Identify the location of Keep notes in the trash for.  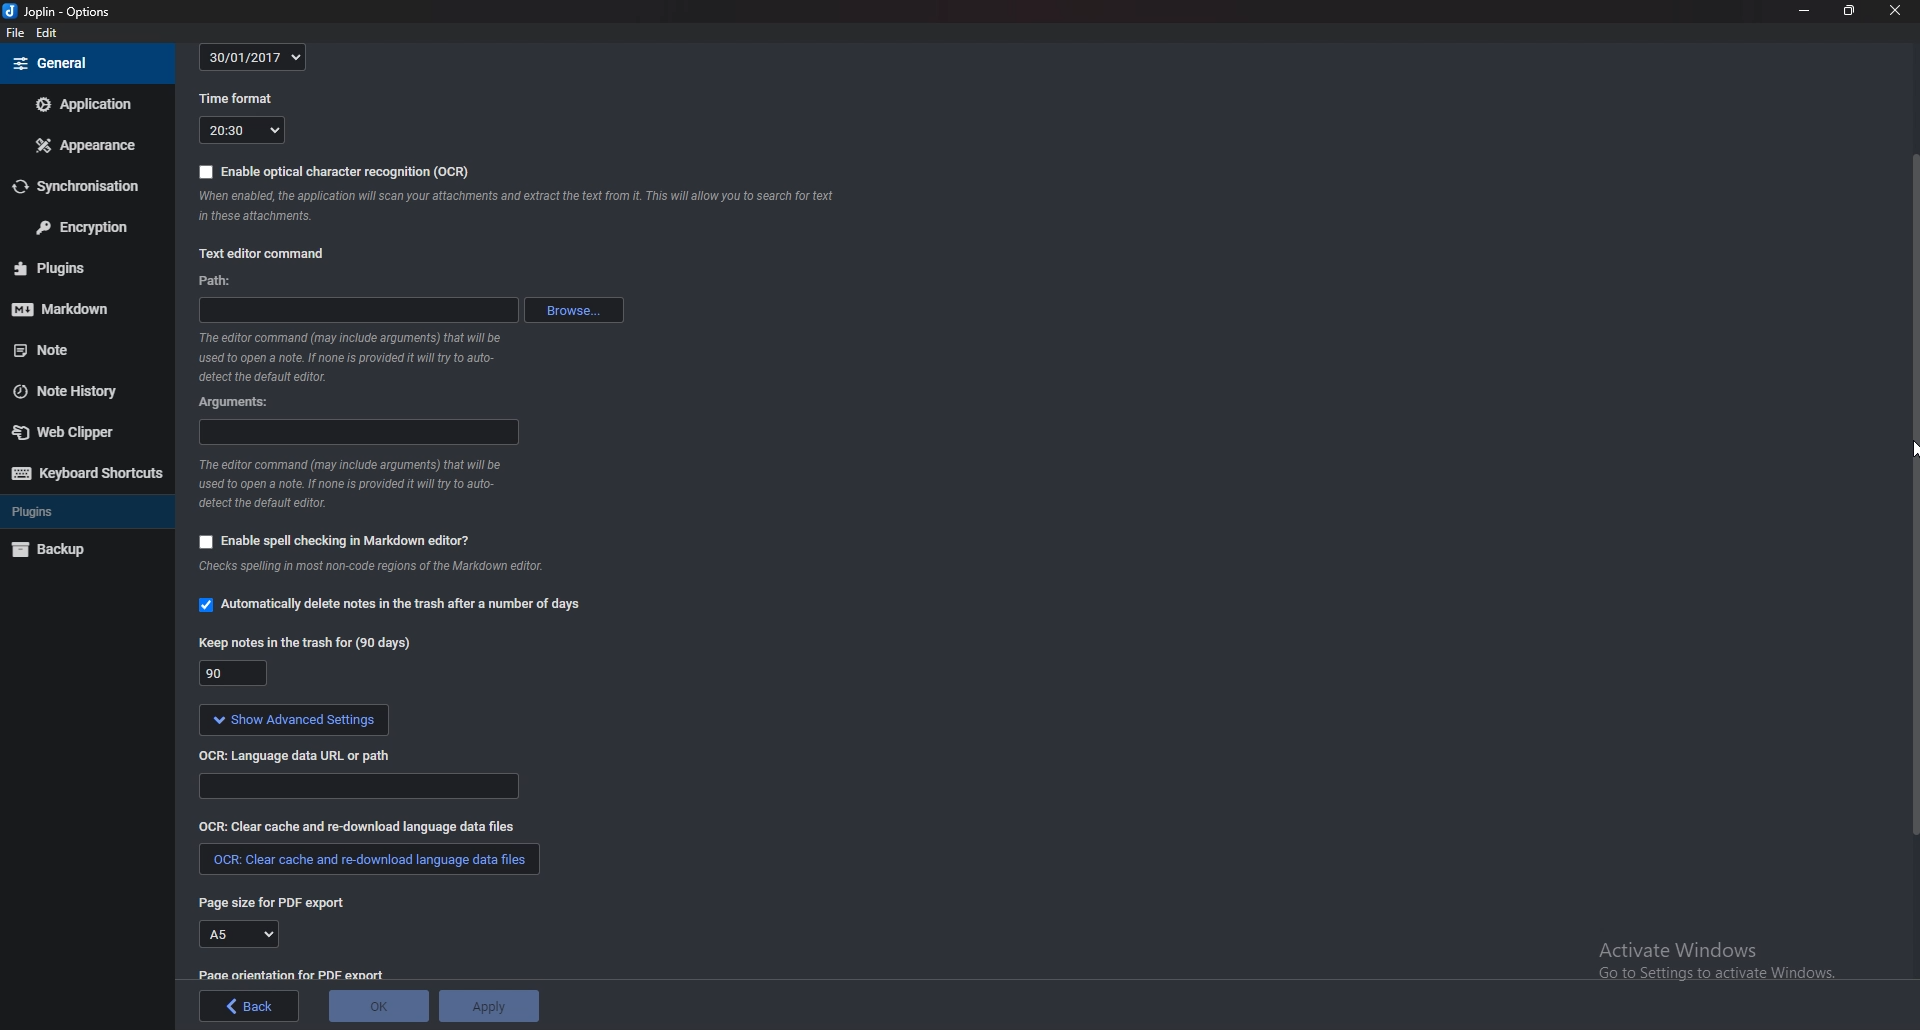
(305, 645).